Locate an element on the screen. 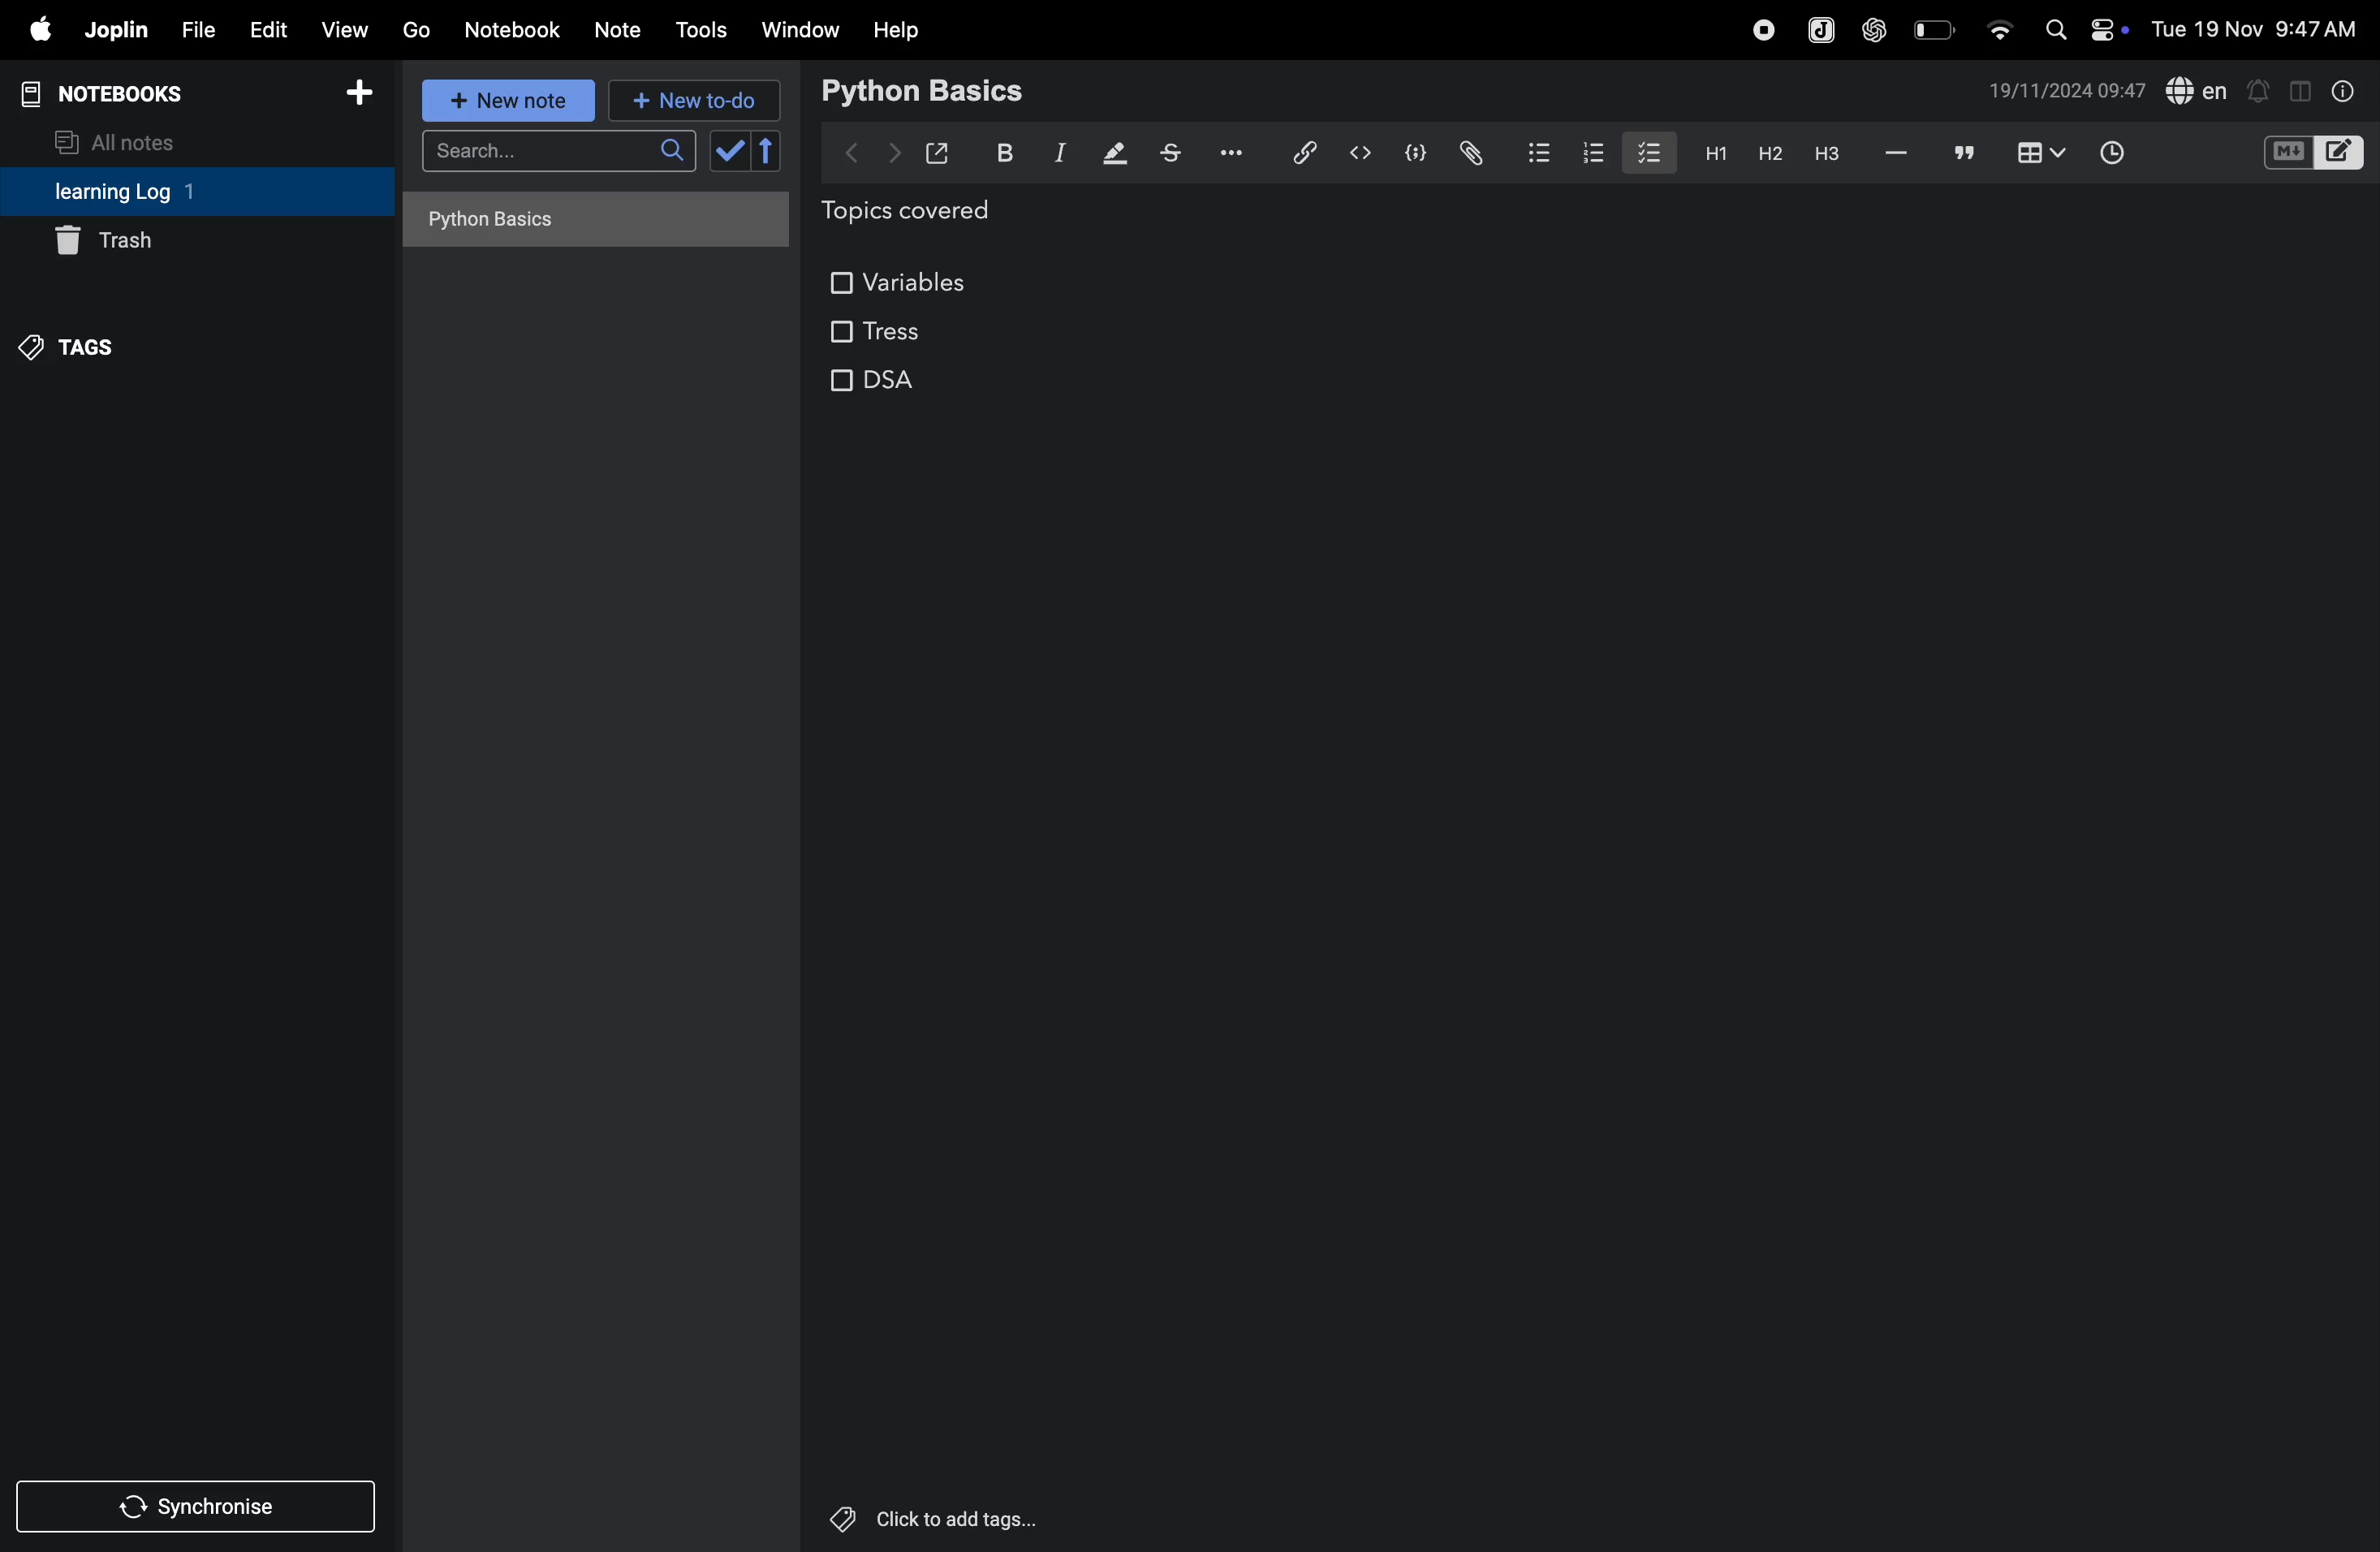 The height and width of the screenshot is (1552, 2380). topics covered is located at coordinates (929, 214).